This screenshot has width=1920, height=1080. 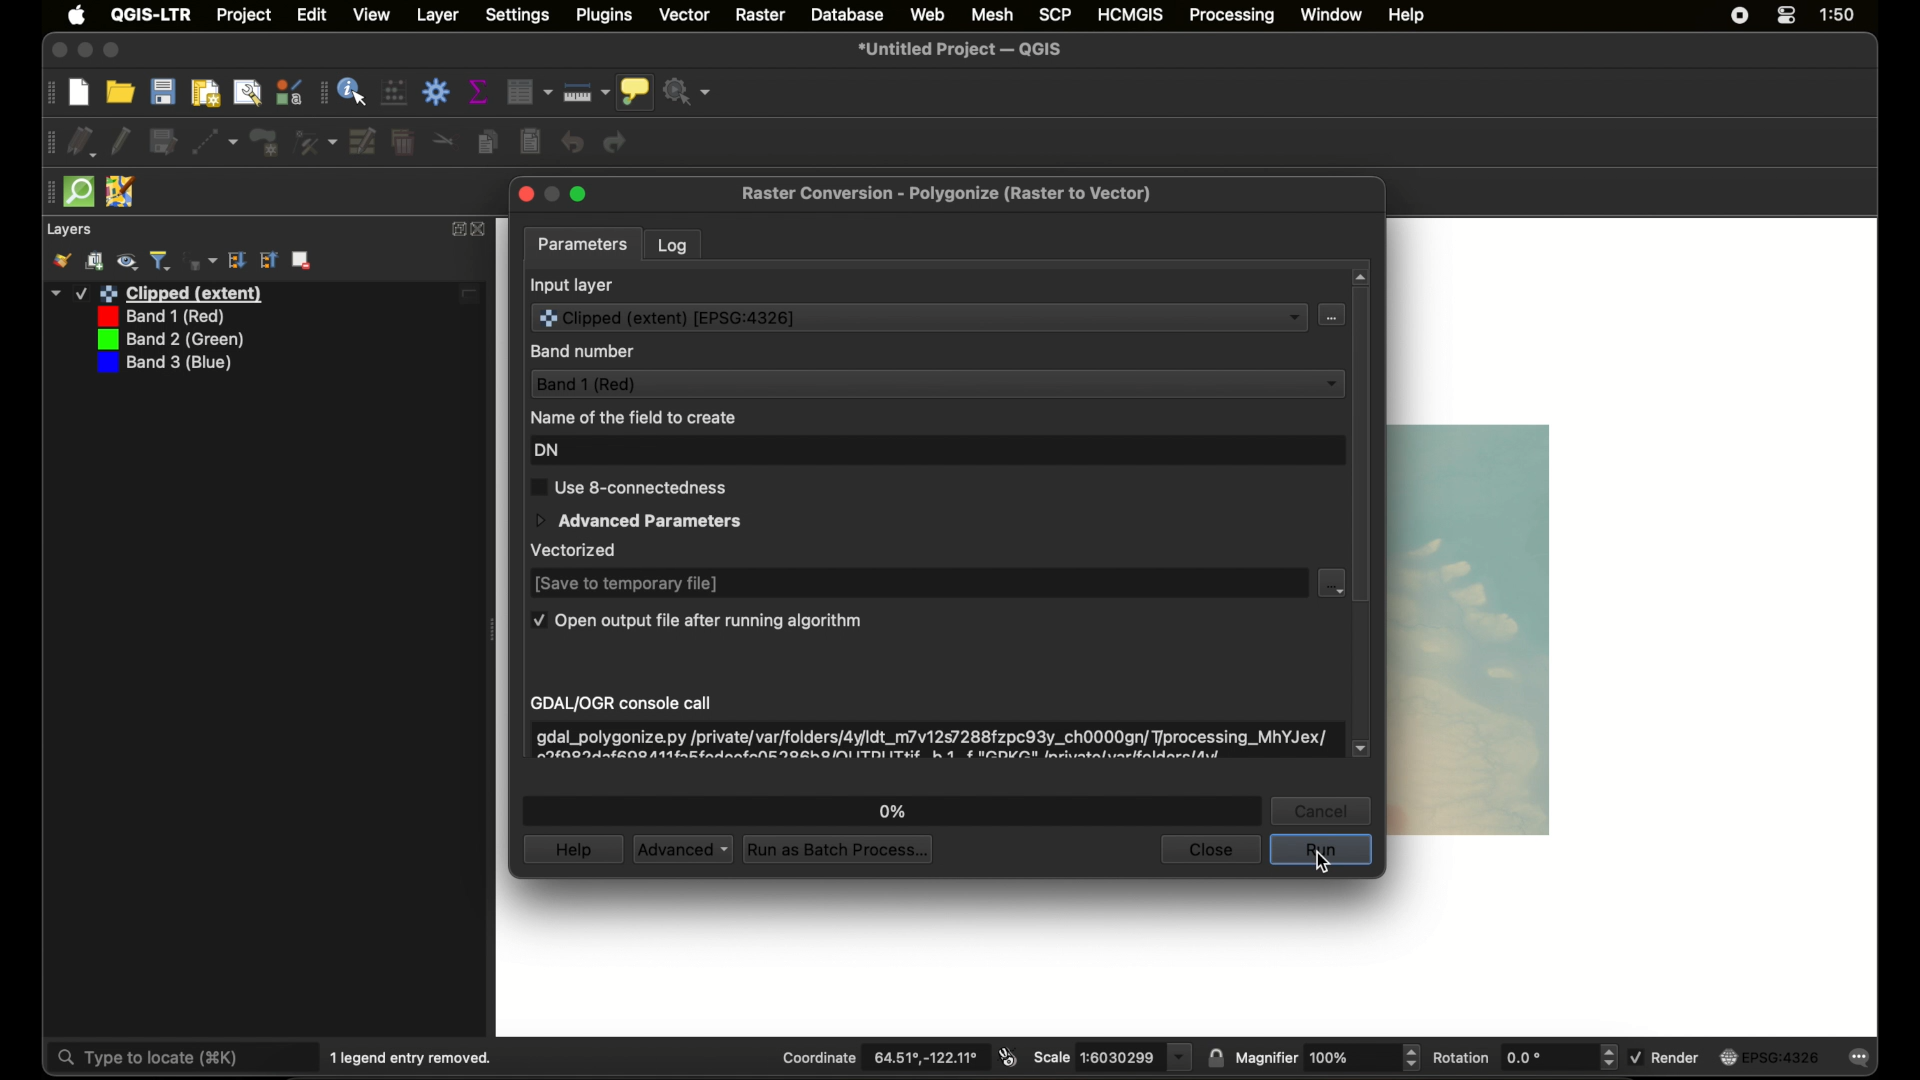 I want to click on band 3, so click(x=163, y=364).